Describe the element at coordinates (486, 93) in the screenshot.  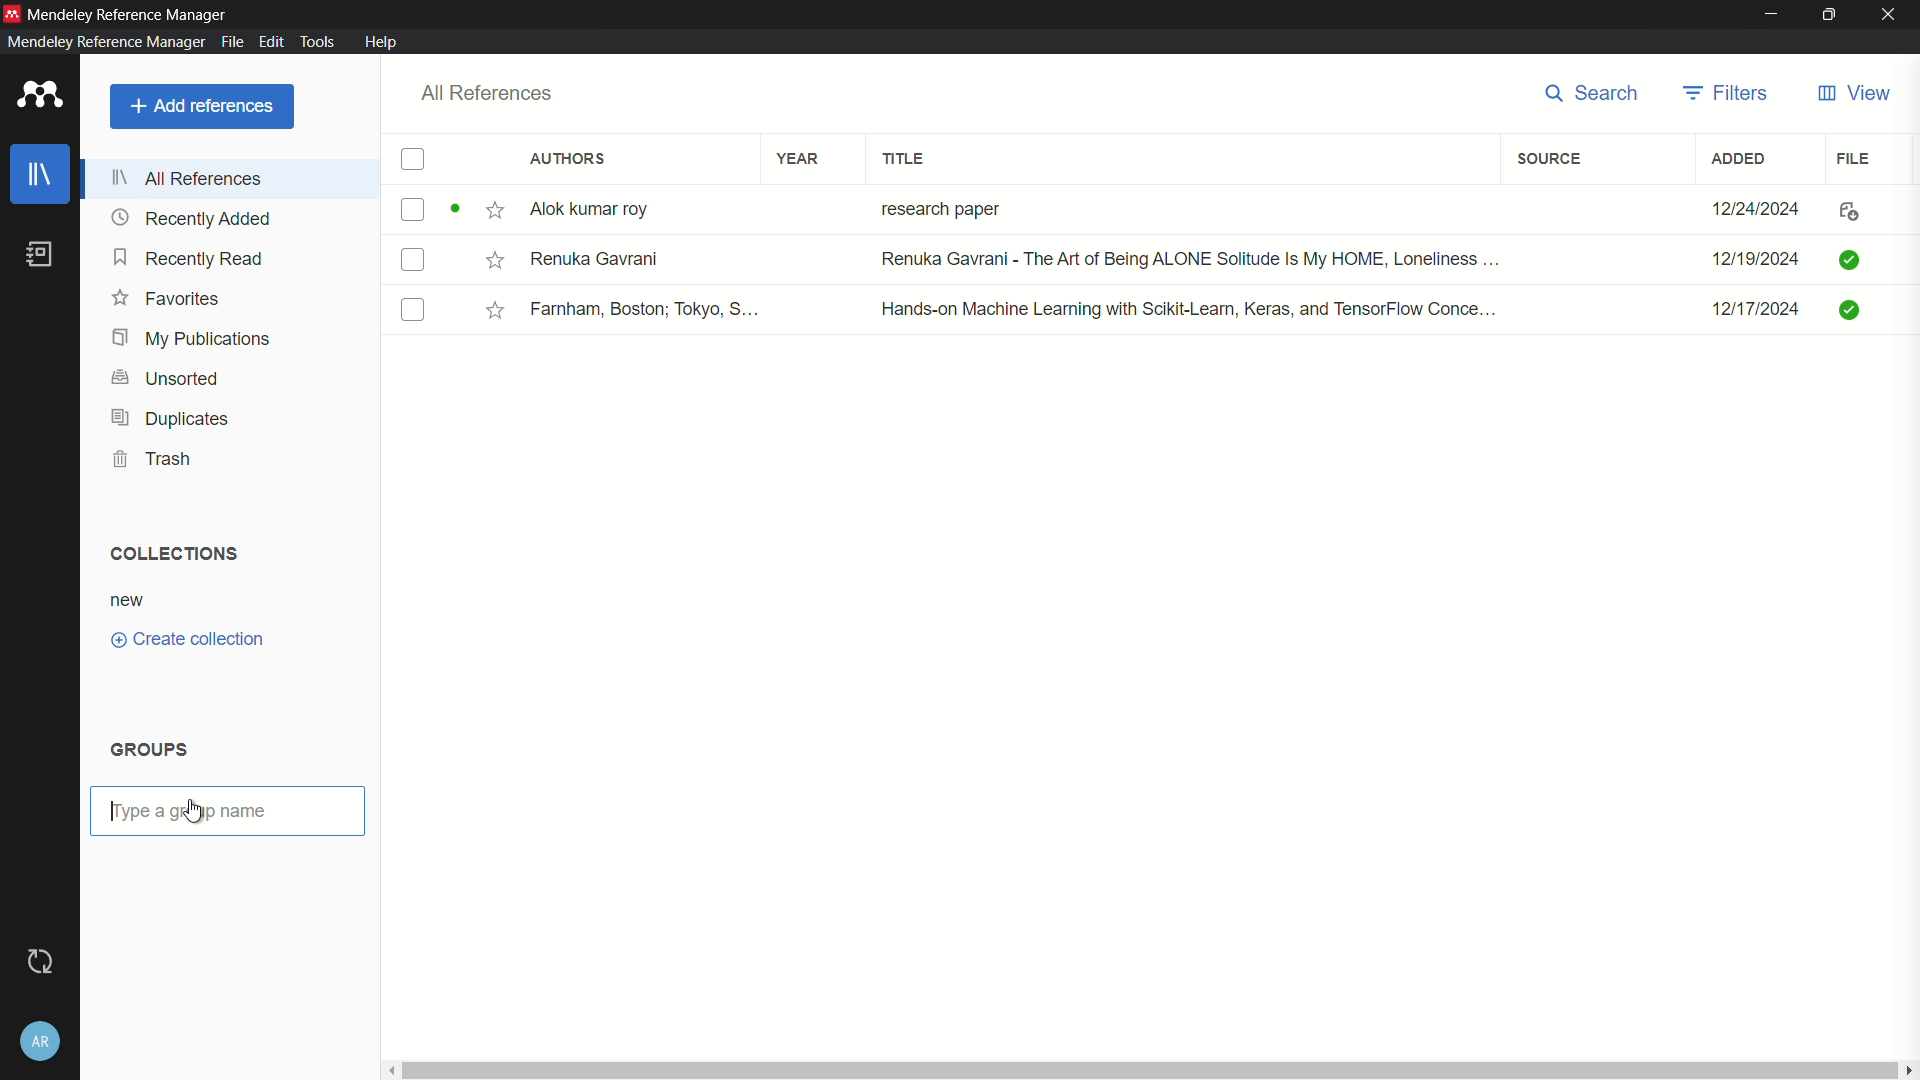
I see `all references` at that location.